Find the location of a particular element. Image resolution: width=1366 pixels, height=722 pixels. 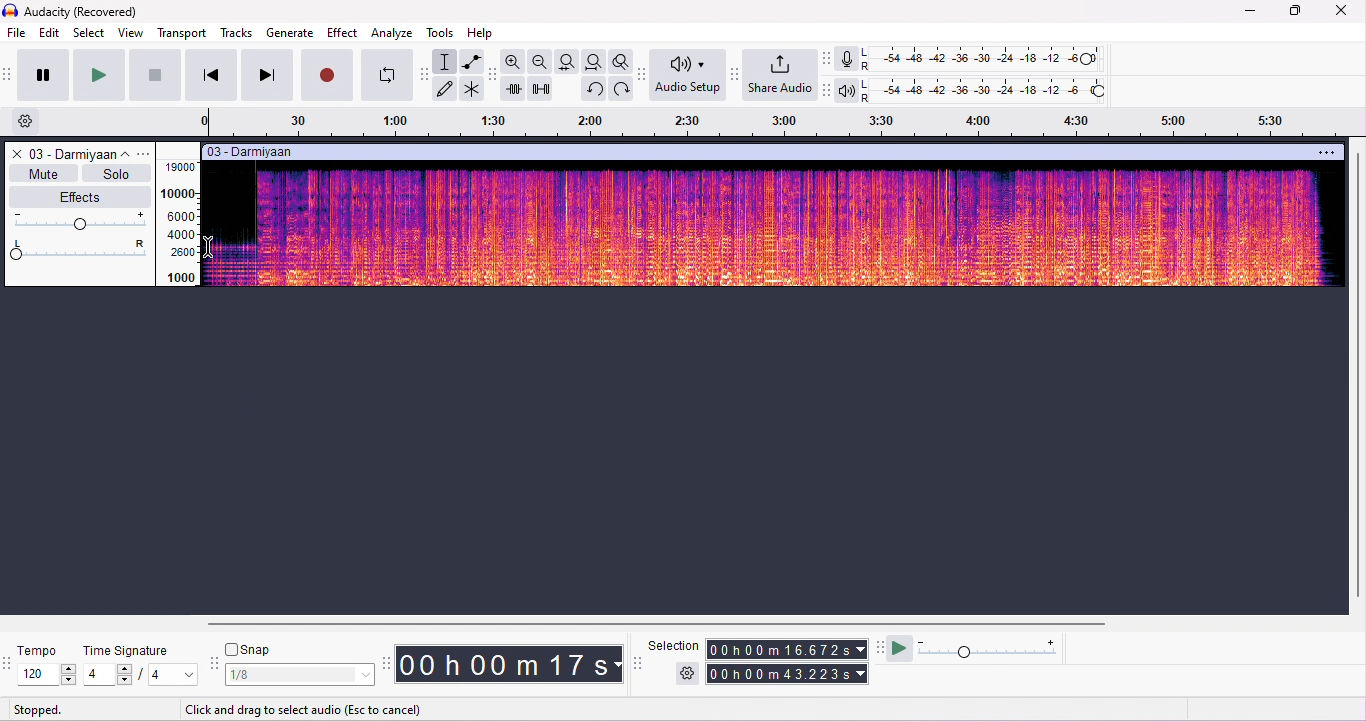

audacity time is located at coordinates (511, 663).